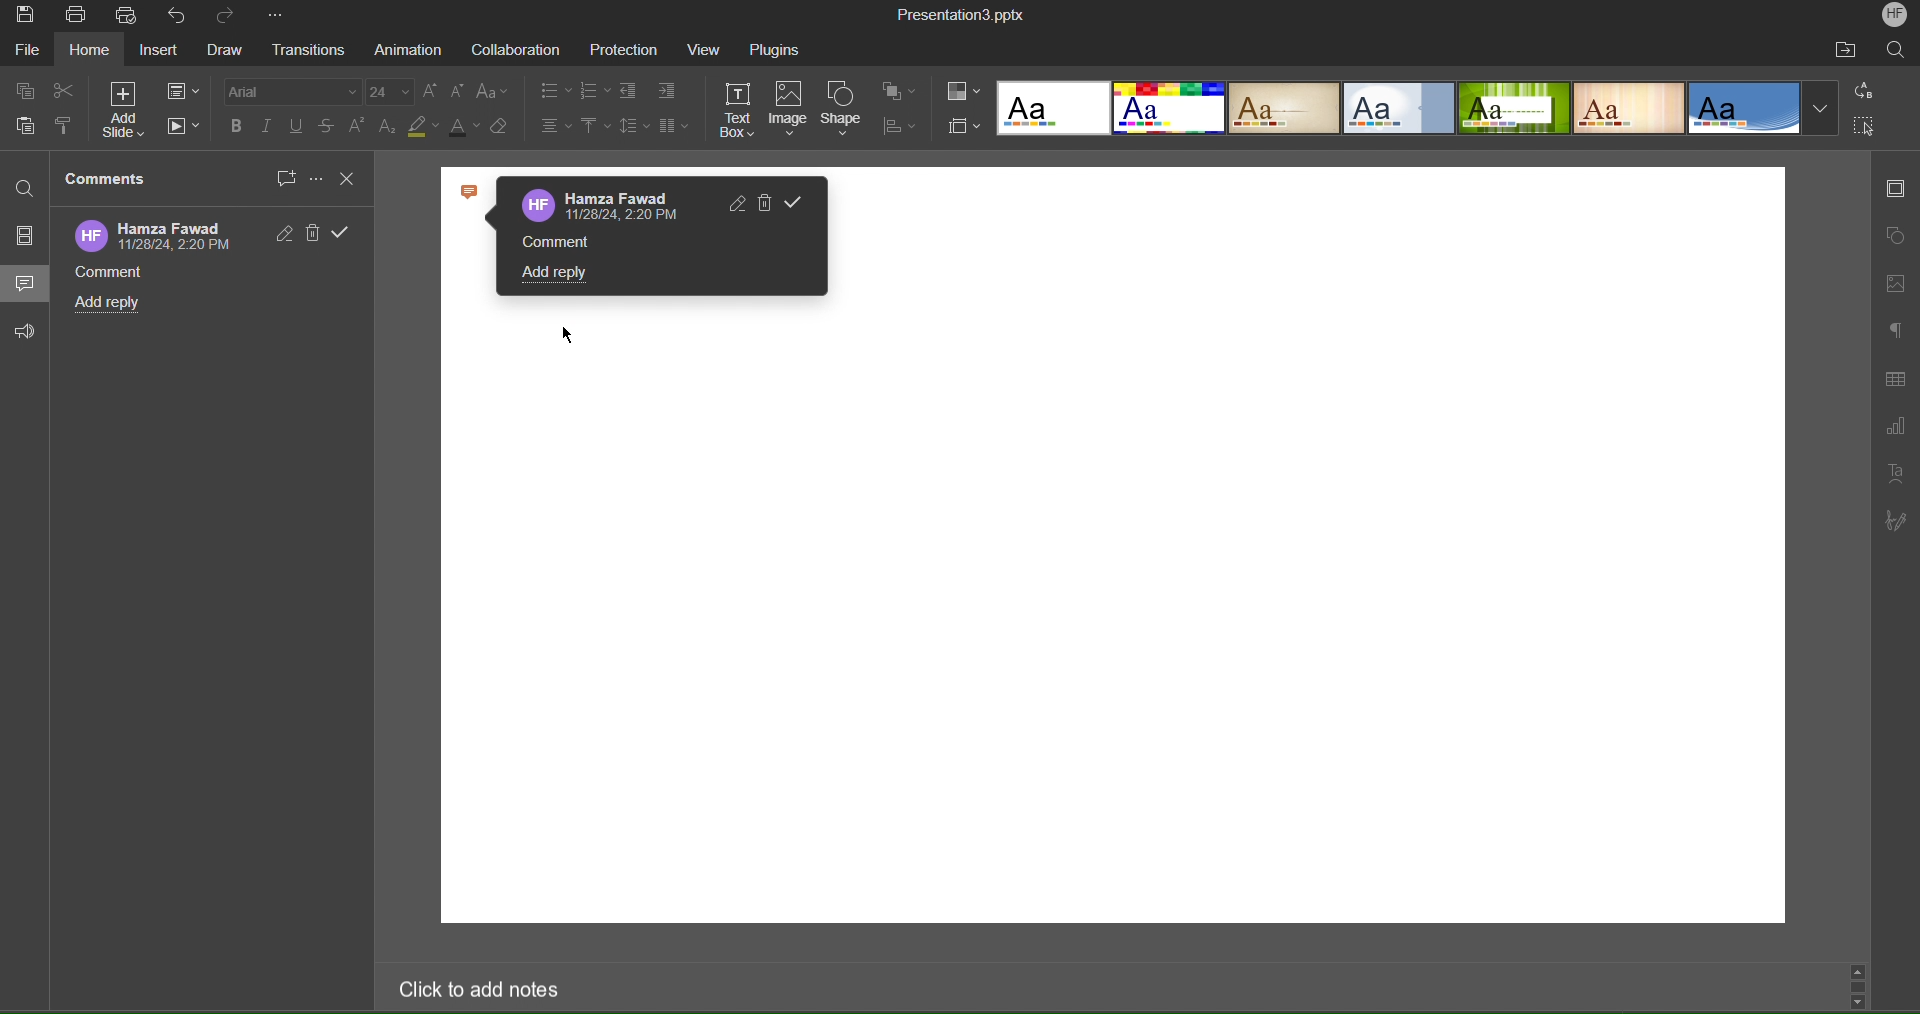  What do you see at coordinates (431, 93) in the screenshot?
I see `Increase size` at bounding box center [431, 93].